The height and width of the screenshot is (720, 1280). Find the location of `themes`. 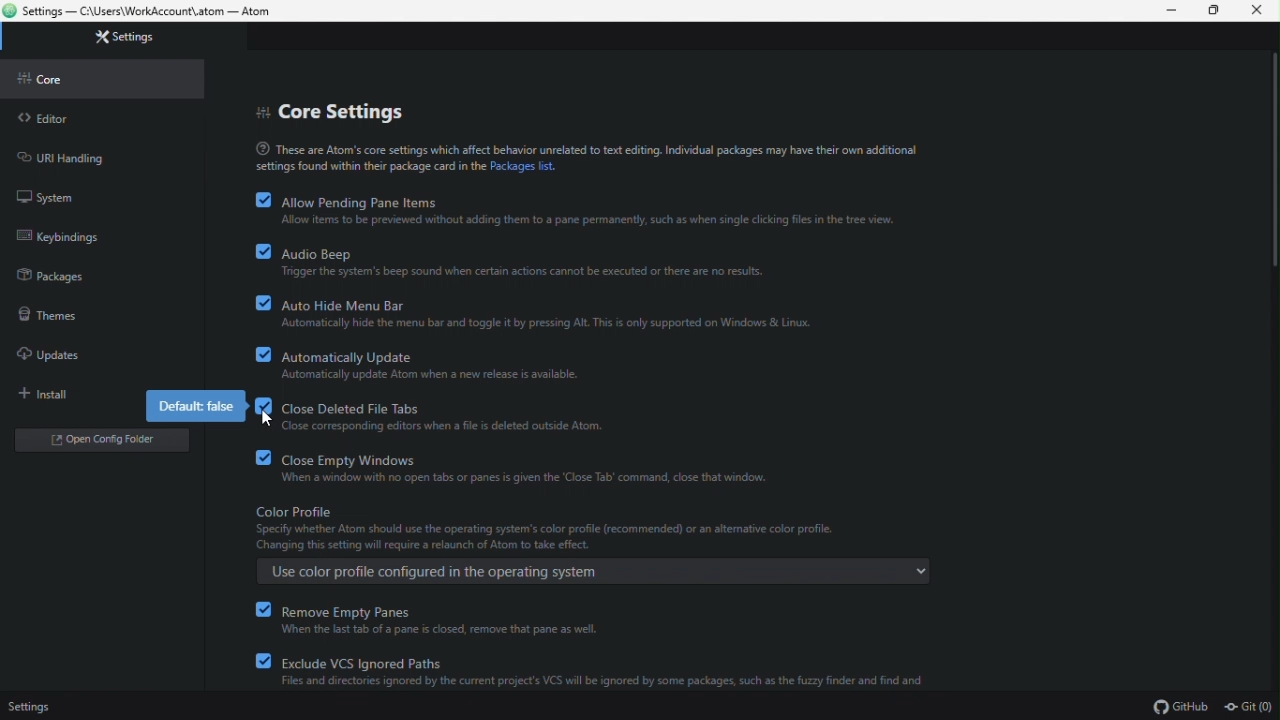

themes is located at coordinates (53, 314).